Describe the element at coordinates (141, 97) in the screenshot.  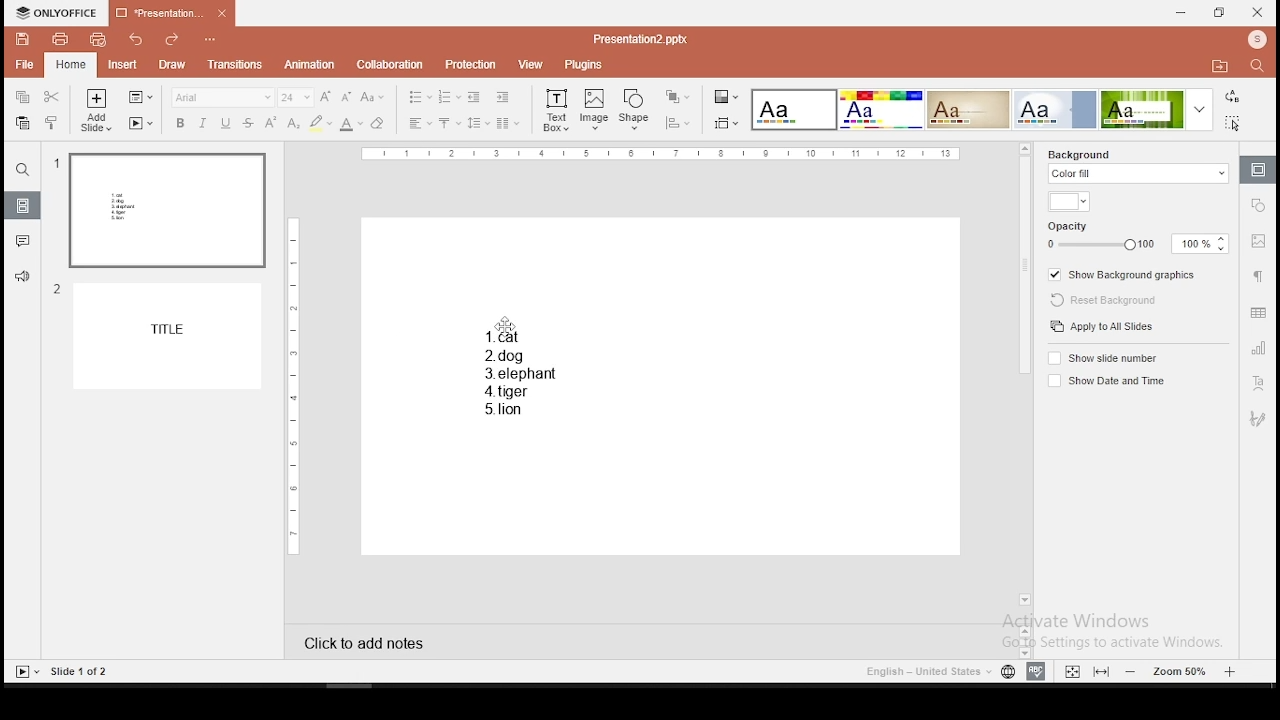
I see `change slide layout` at that location.